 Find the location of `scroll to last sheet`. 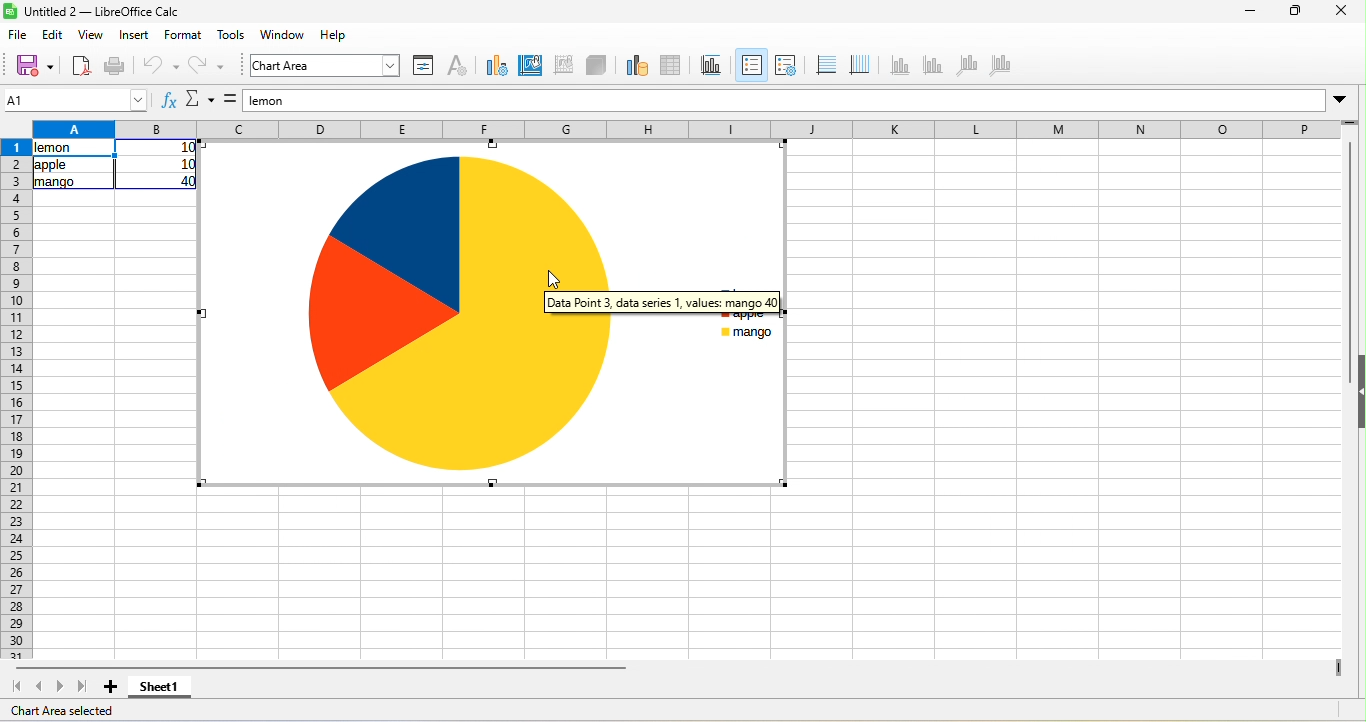

scroll to last sheet is located at coordinates (81, 688).